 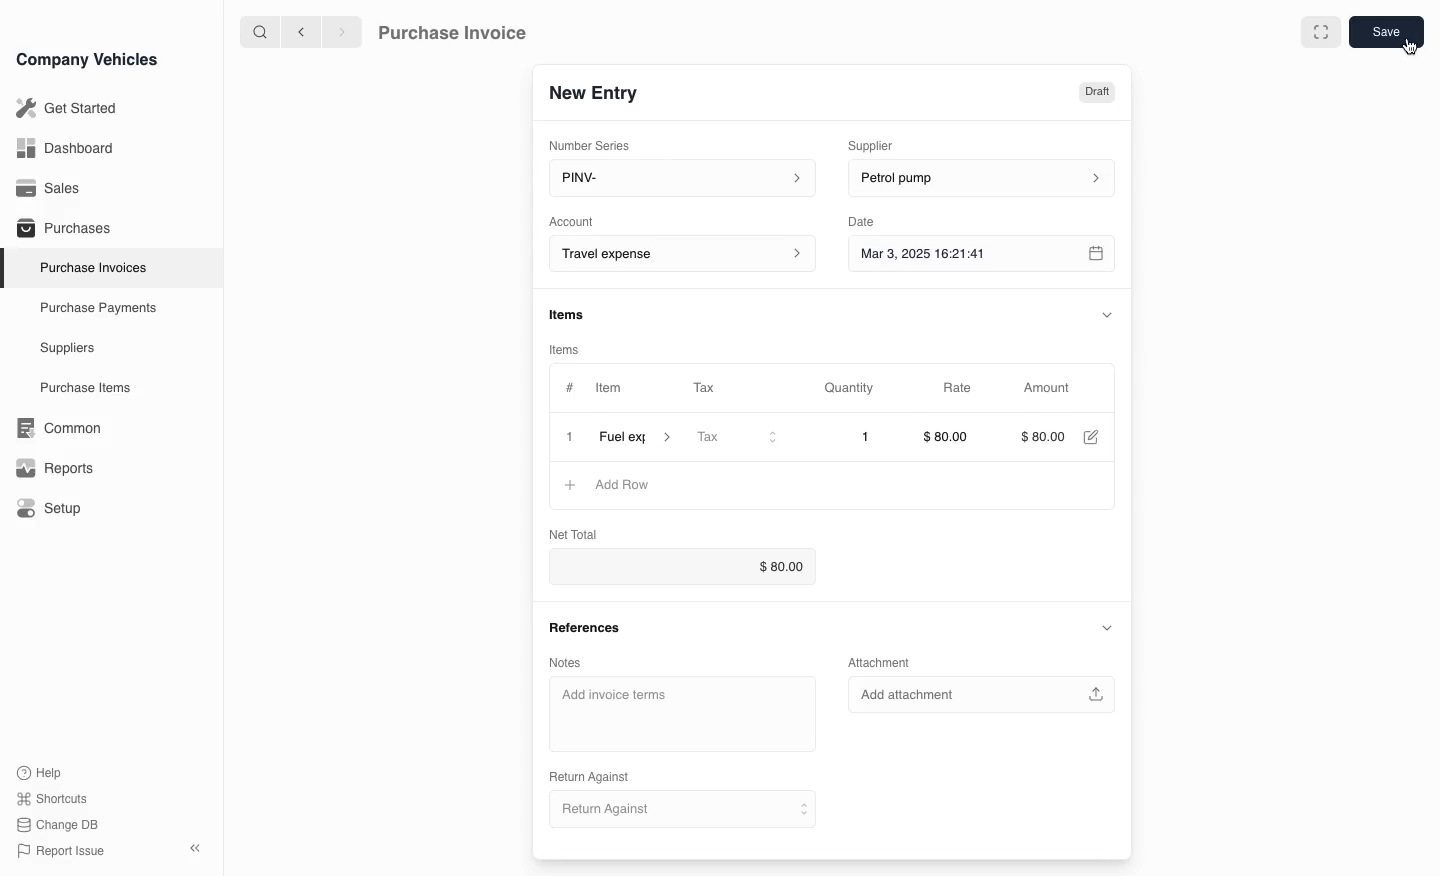 What do you see at coordinates (570, 533) in the screenshot?
I see `Net Total` at bounding box center [570, 533].